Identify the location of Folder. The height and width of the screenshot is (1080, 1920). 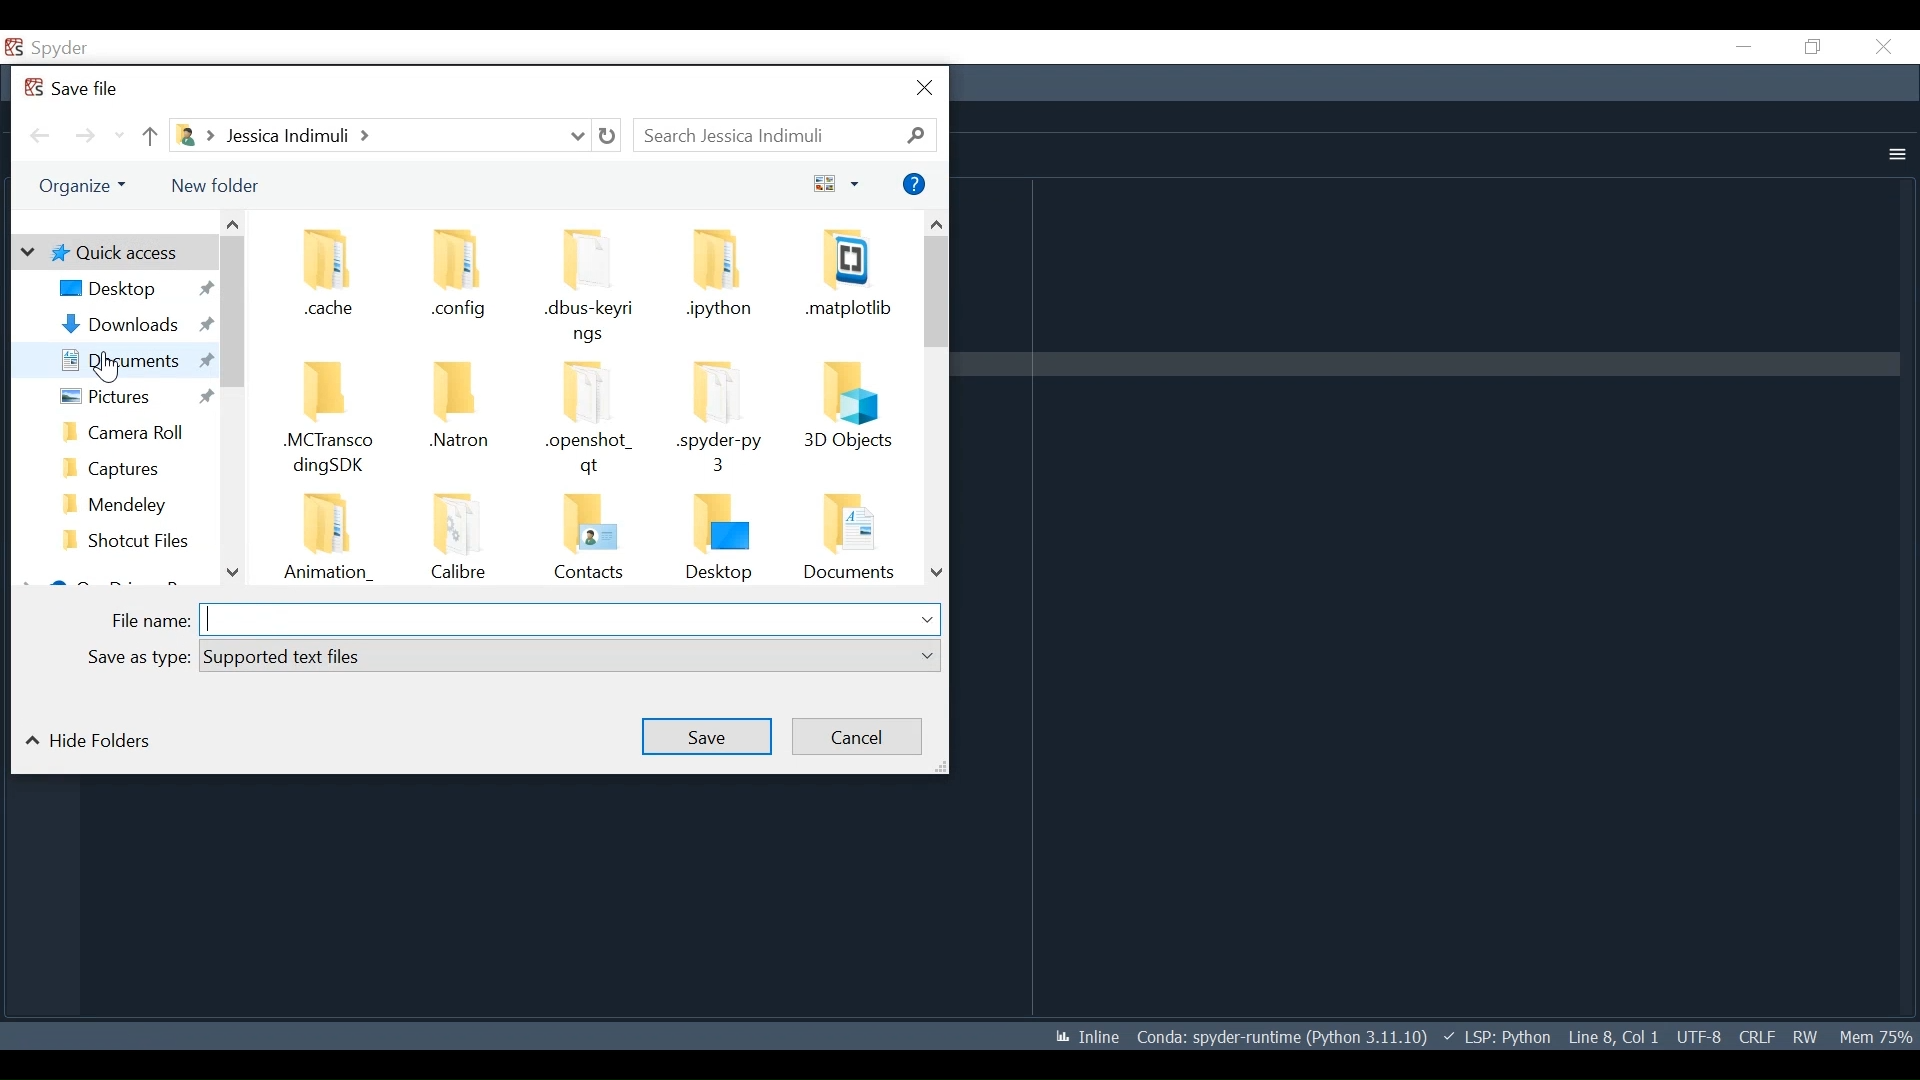
(333, 276).